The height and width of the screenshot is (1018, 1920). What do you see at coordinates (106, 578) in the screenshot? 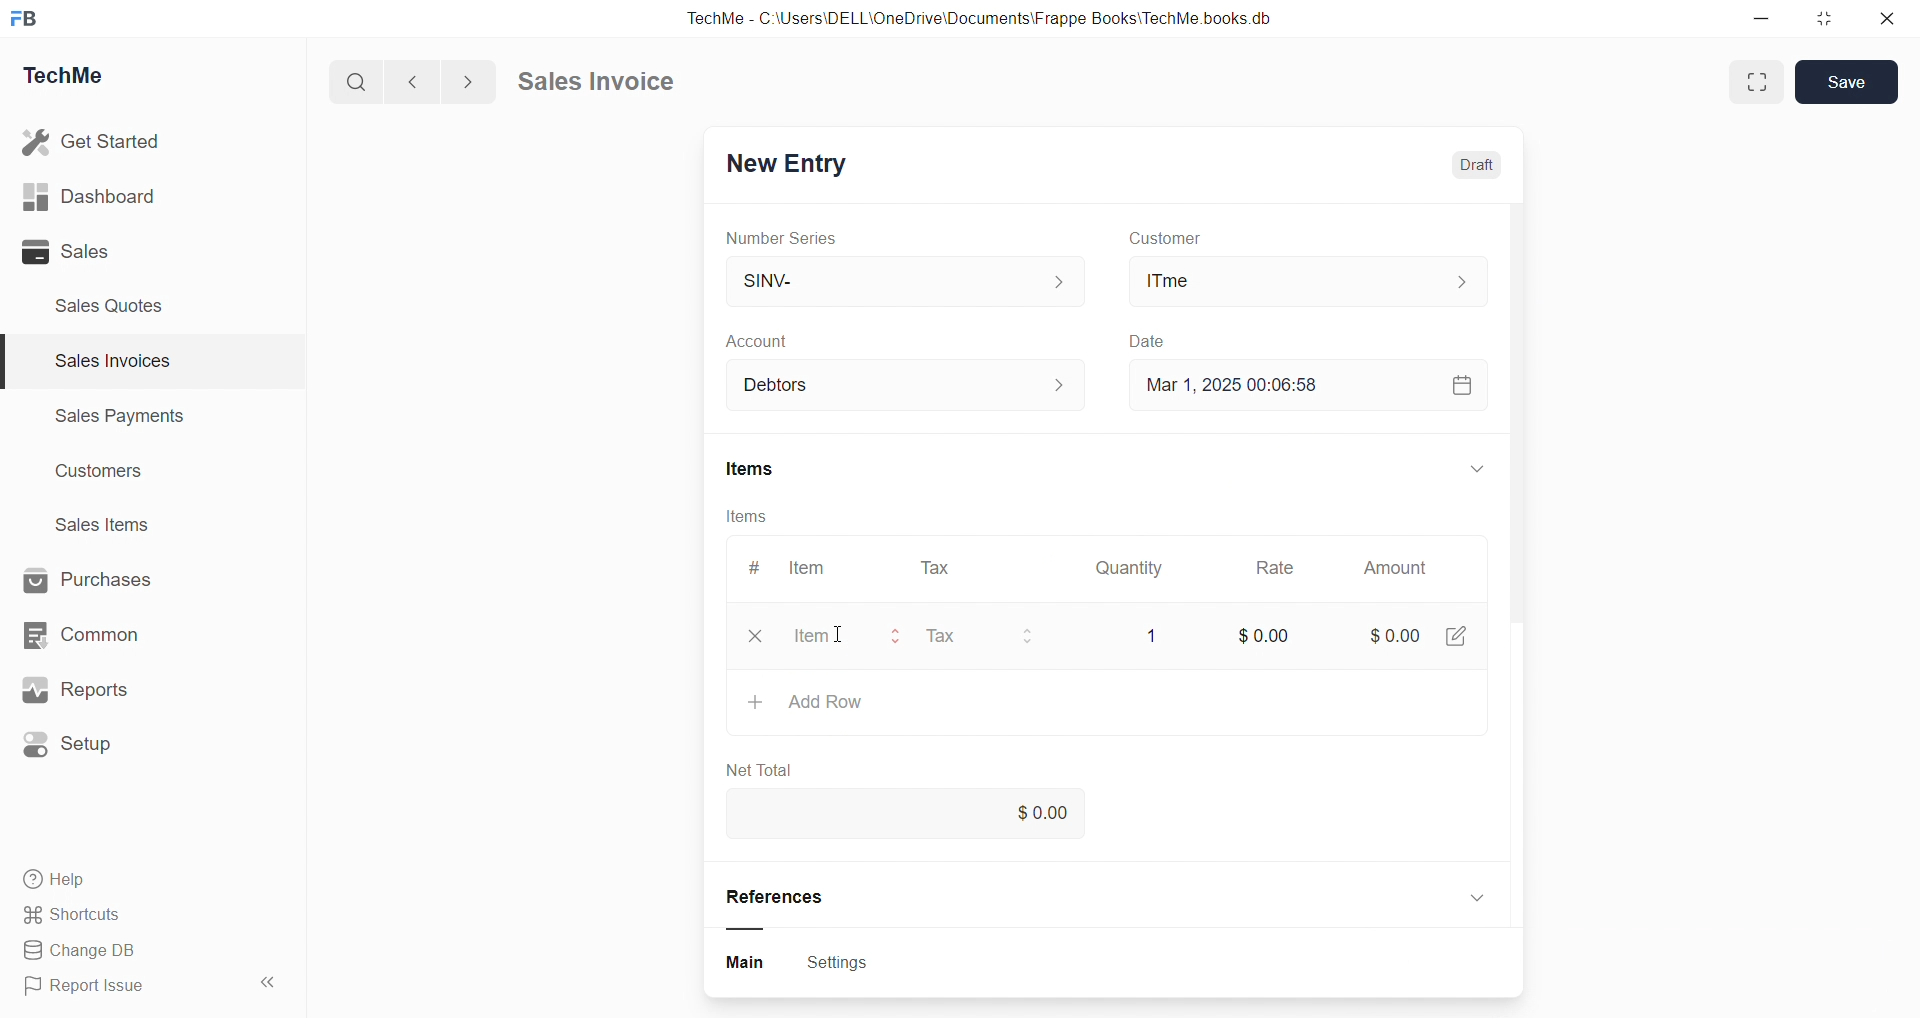
I see `Purchases` at bounding box center [106, 578].